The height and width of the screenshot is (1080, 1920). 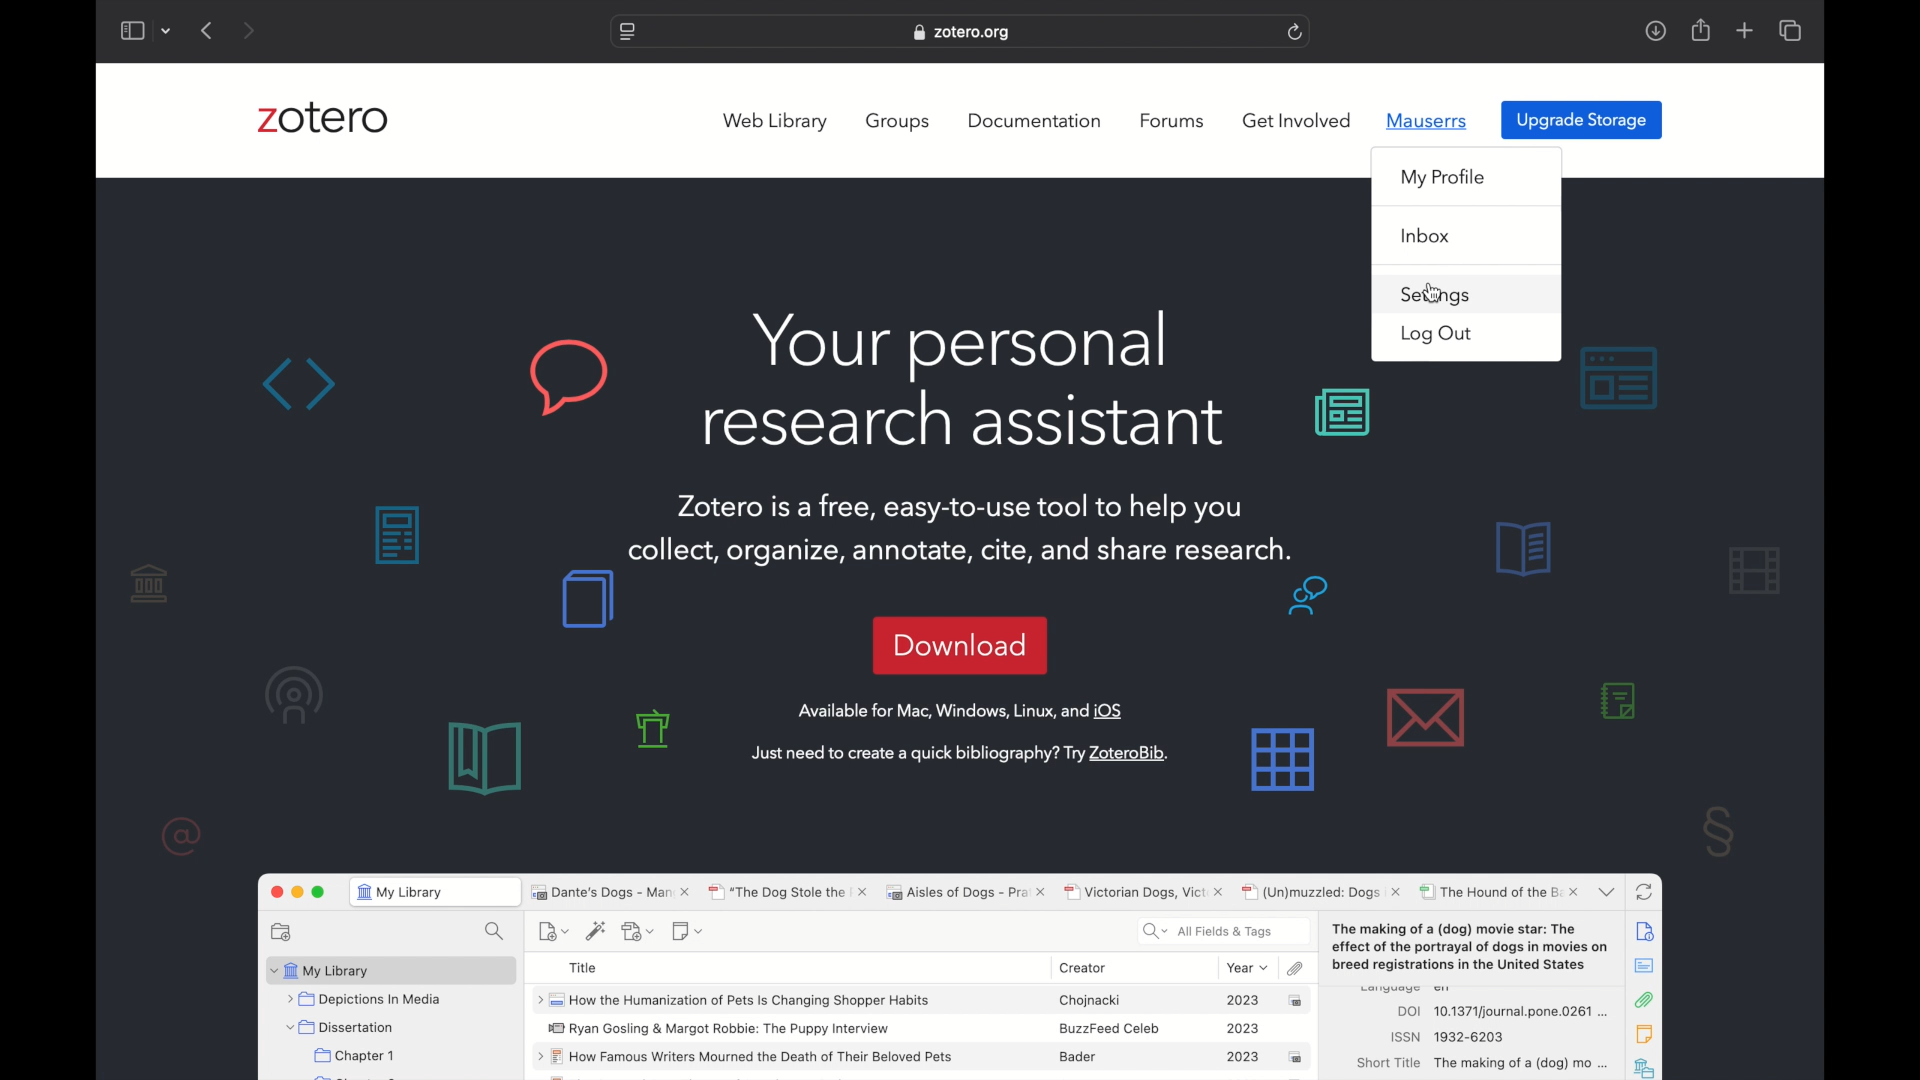 I want to click on share, so click(x=1702, y=29).